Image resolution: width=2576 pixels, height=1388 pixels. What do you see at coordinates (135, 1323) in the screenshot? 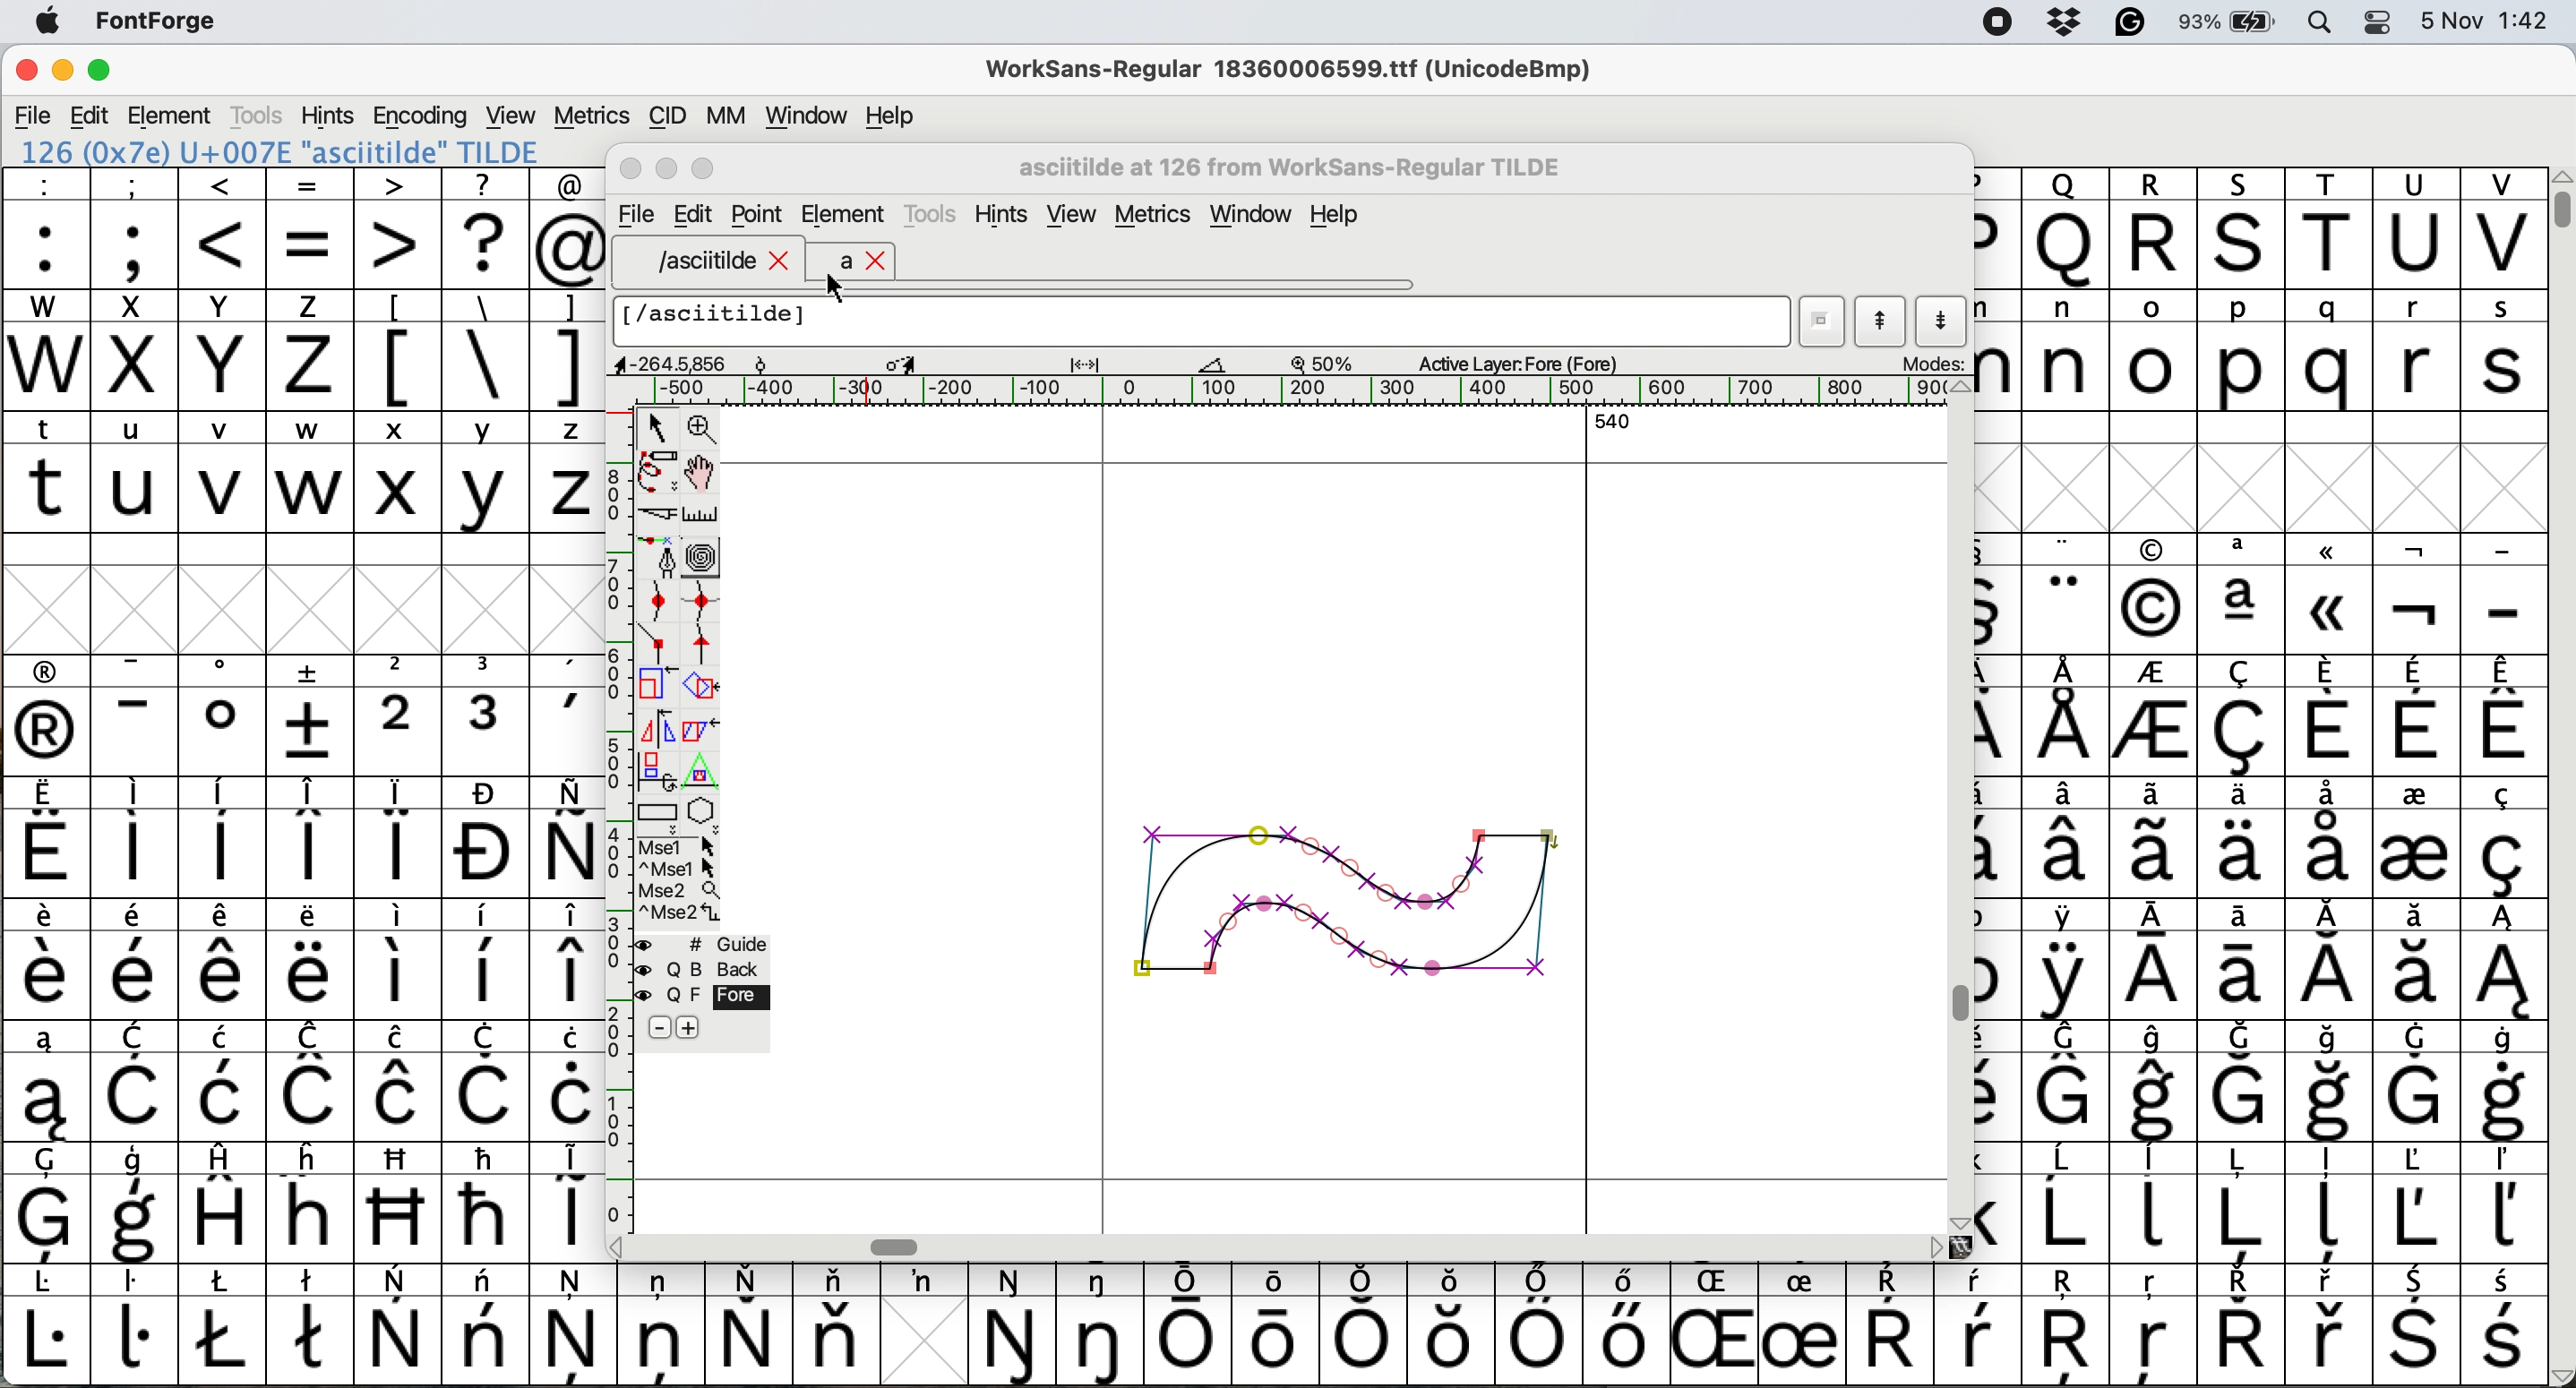
I see `symbol` at bounding box center [135, 1323].